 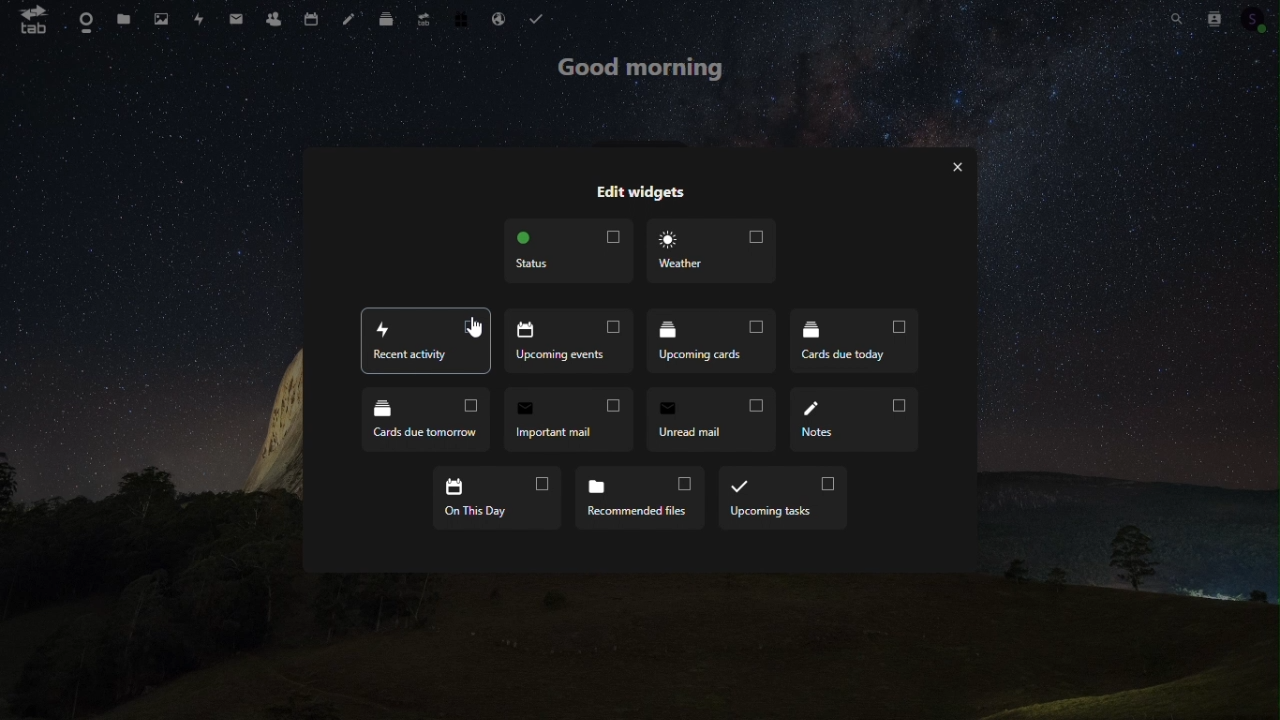 I want to click on Contacts , so click(x=272, y=16).